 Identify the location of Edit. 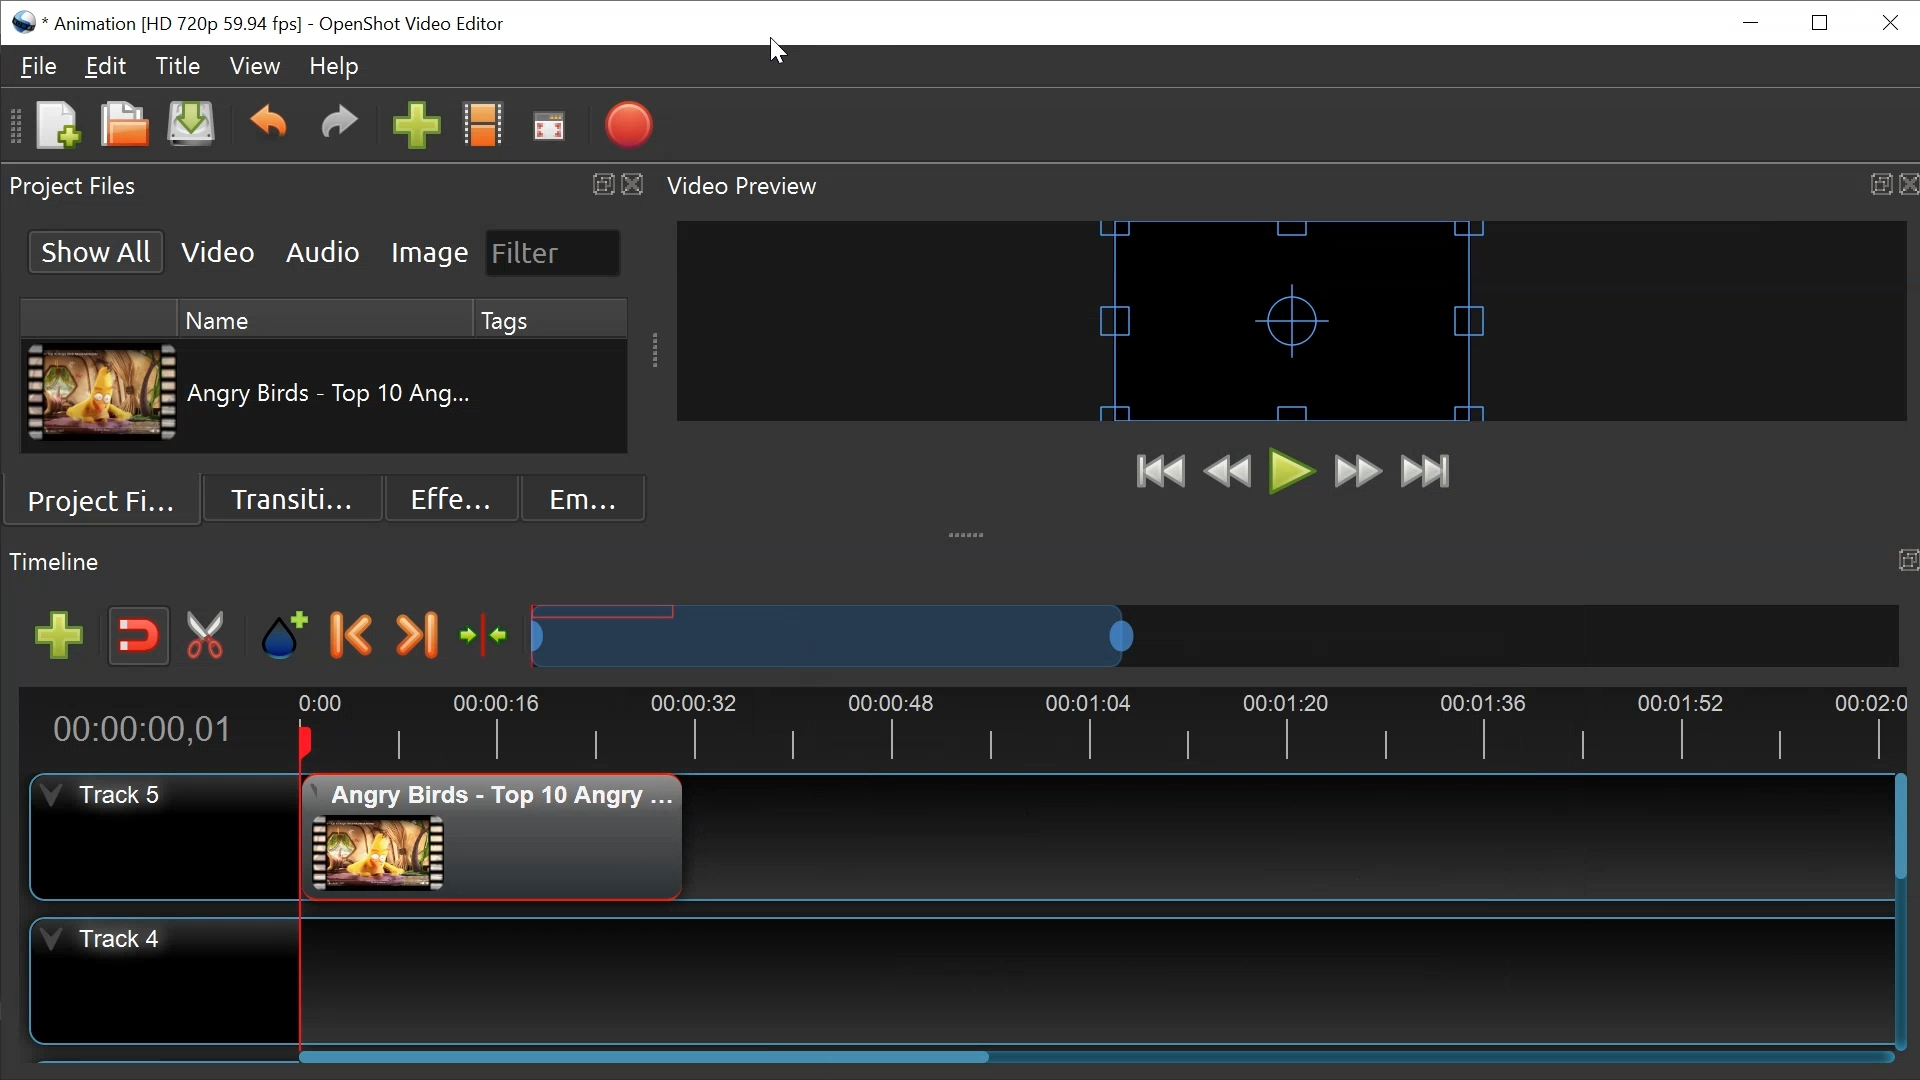
(105, 69).